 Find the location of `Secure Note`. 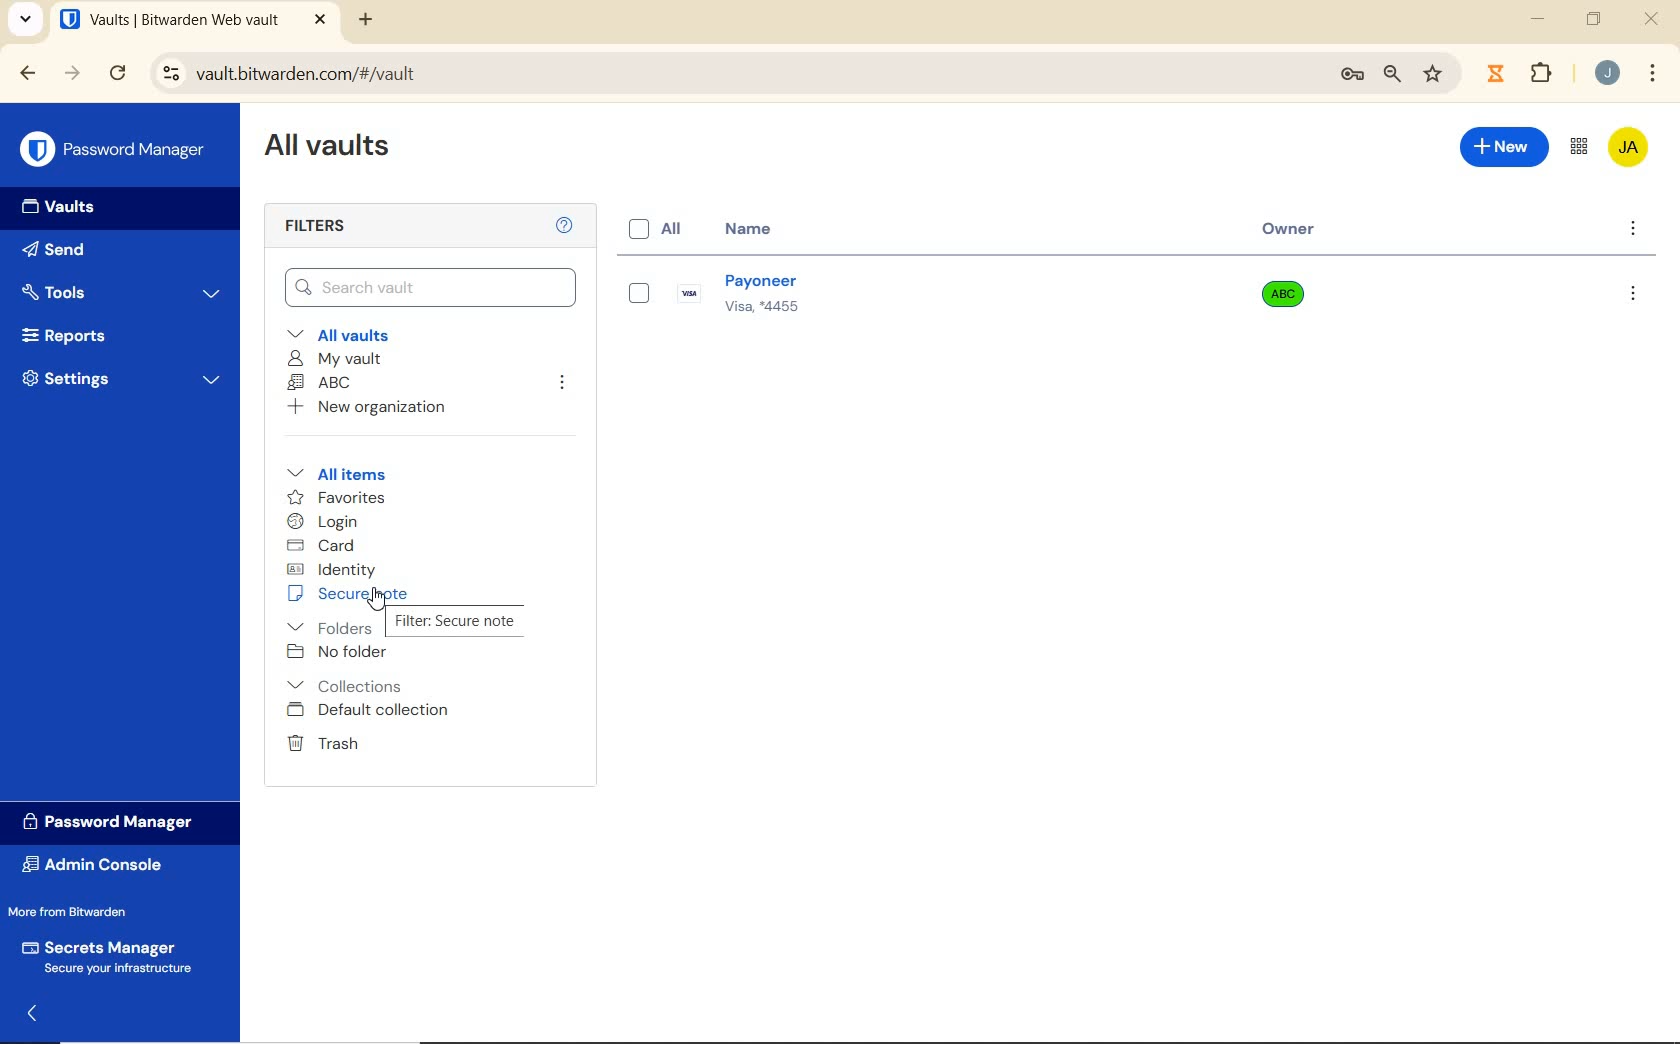

Secure Note is located at coordinates (453, 623).